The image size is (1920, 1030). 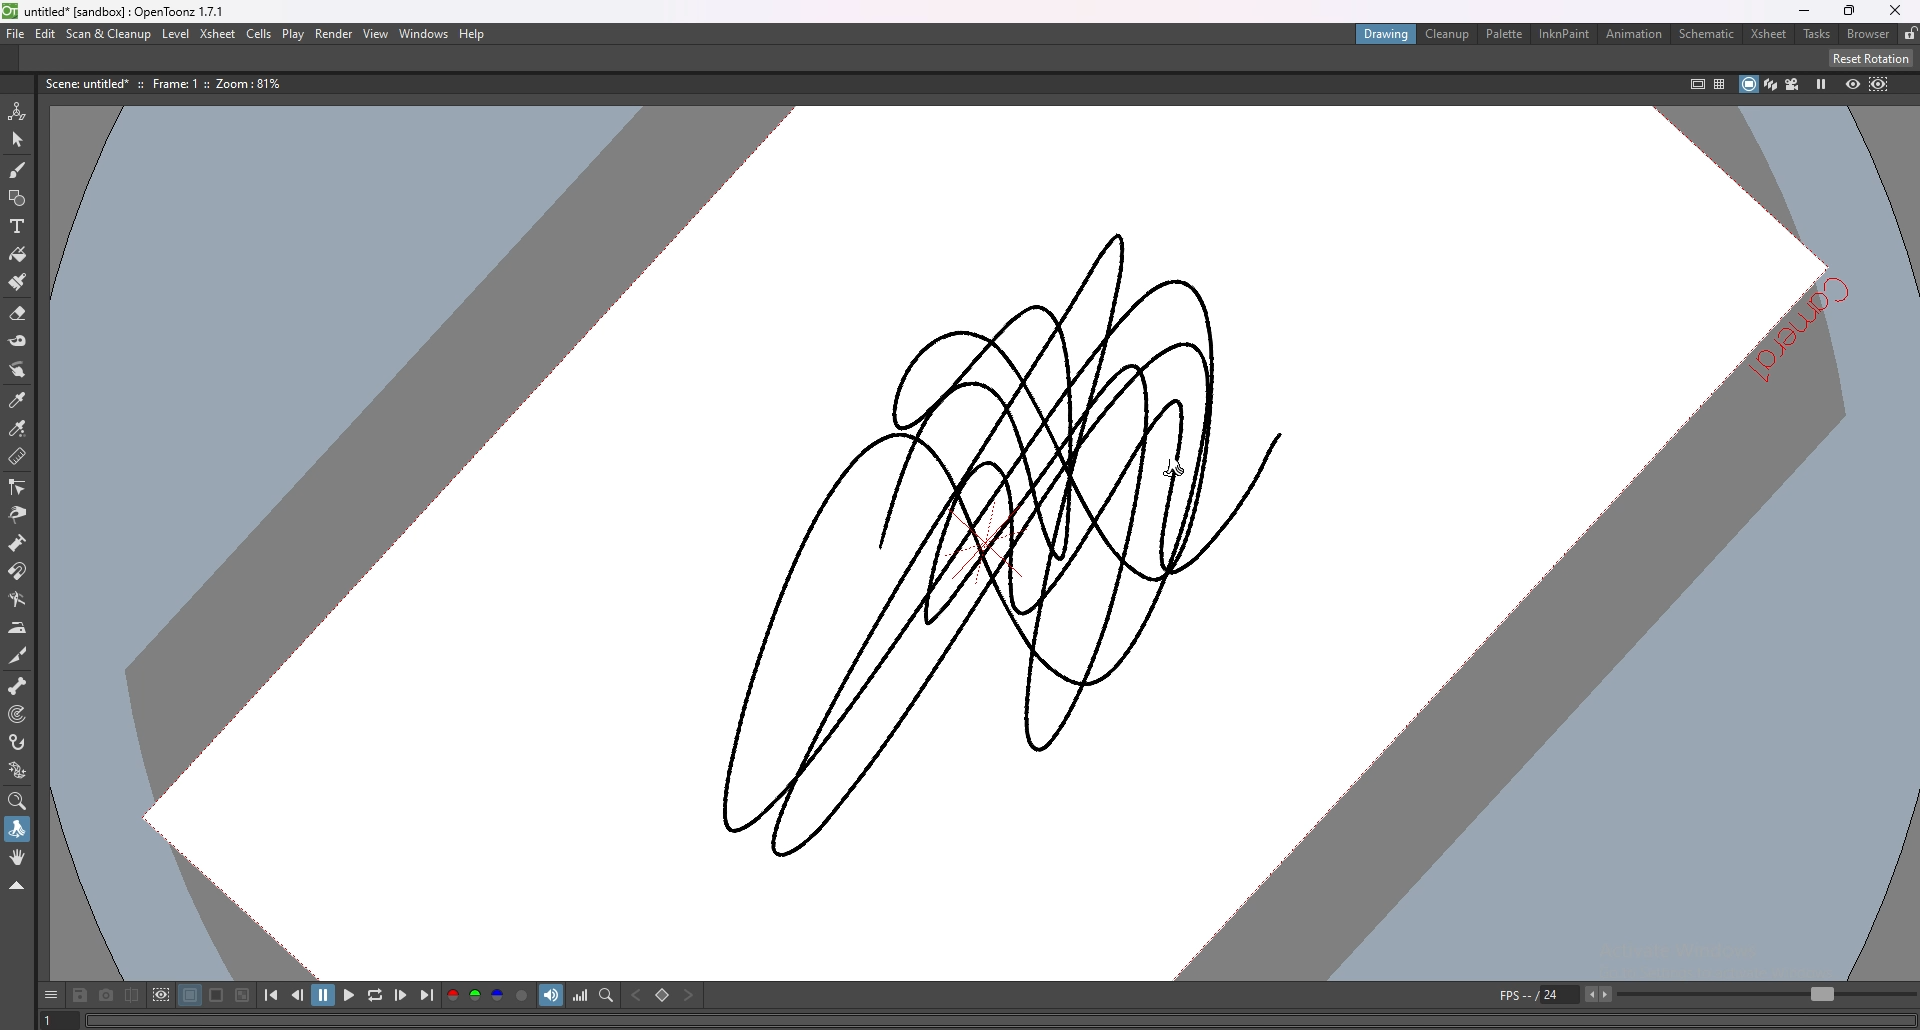 I want to click on previous key, so click(x=636, y=995).